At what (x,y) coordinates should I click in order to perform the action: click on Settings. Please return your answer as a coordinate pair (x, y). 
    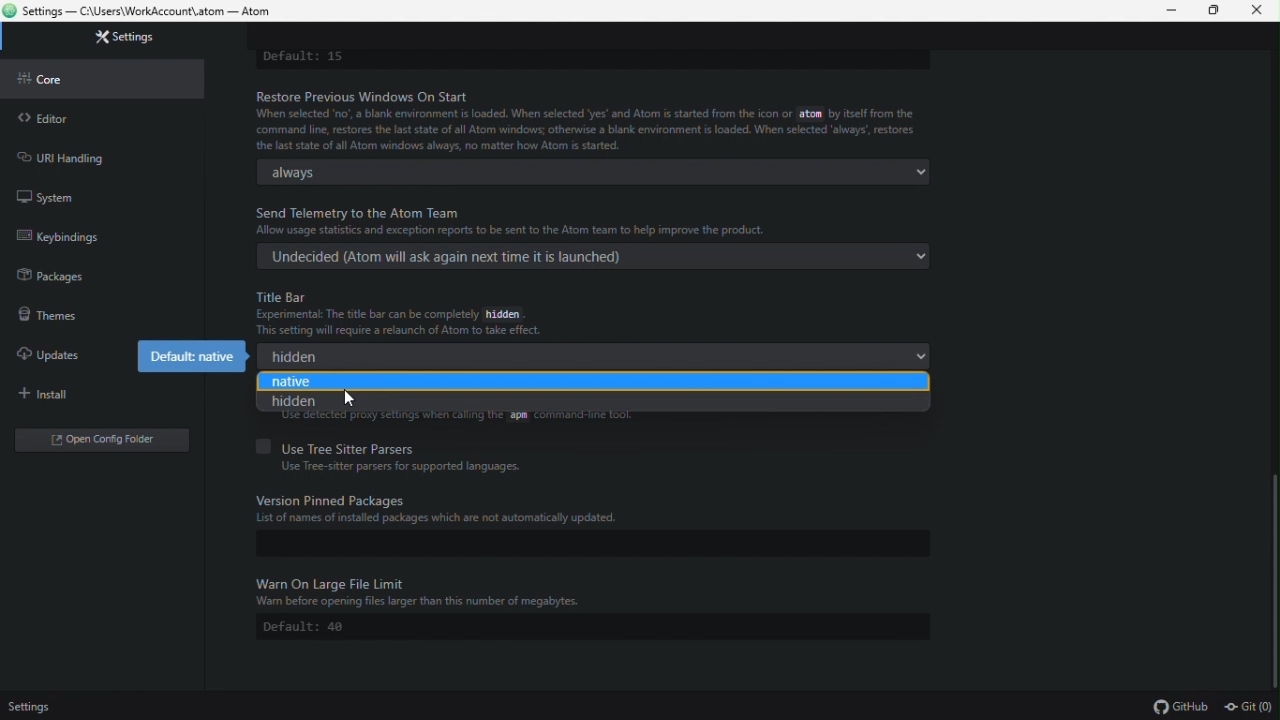
    Looking at the image, I should click on (120, 38).